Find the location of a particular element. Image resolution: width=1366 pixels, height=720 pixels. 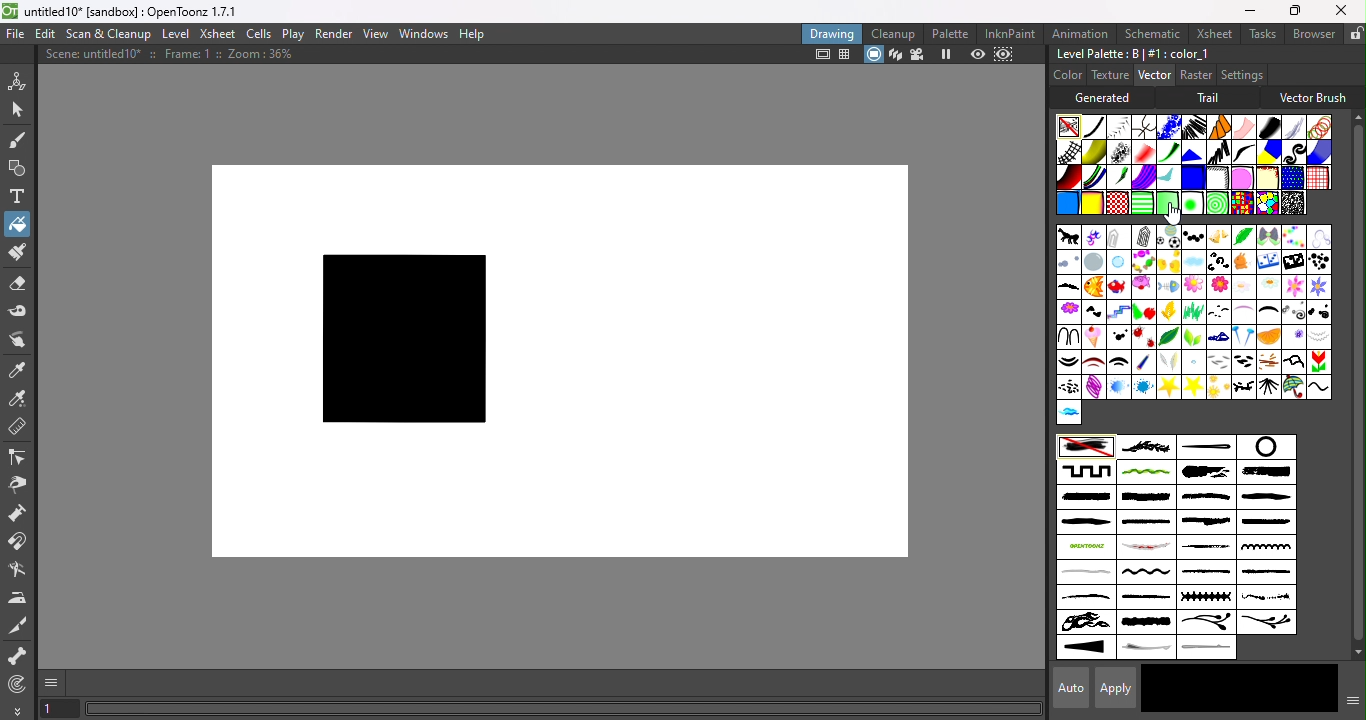

Watercolor is located at coordinates (1317, 152).